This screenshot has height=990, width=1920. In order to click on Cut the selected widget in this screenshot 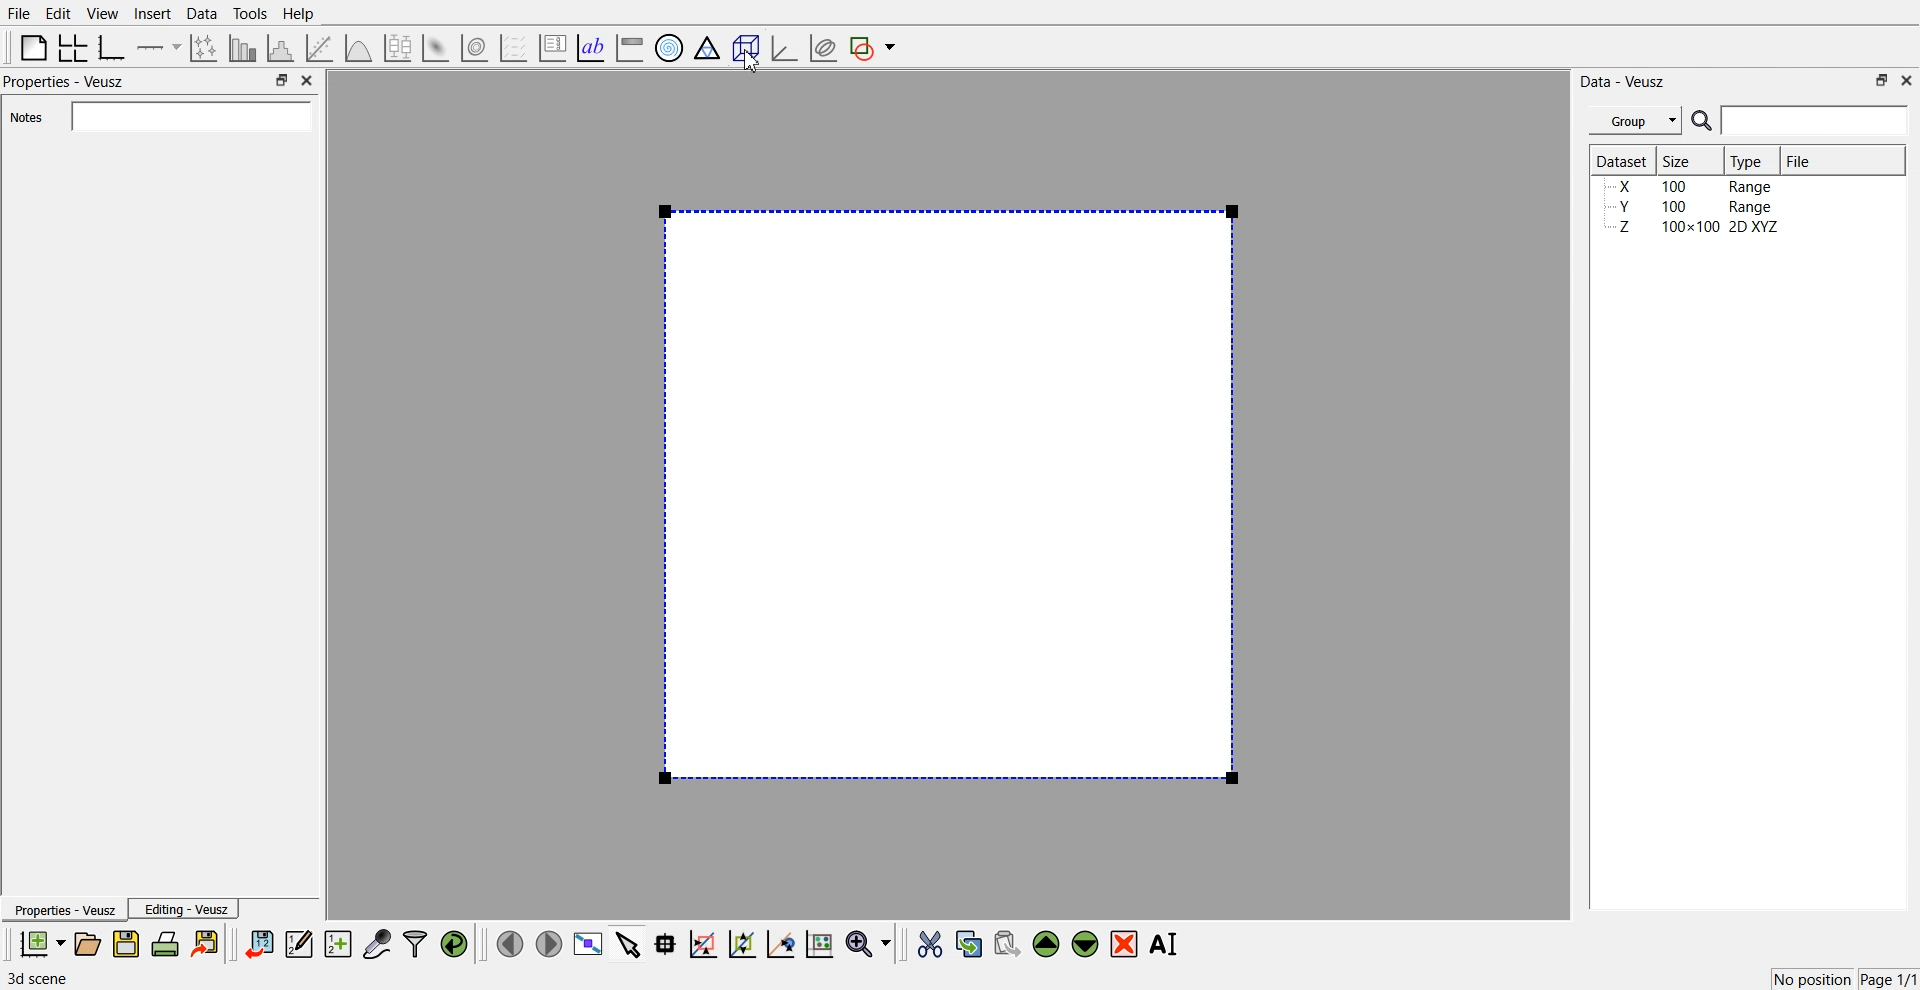, I will do `click(930, 945)`.